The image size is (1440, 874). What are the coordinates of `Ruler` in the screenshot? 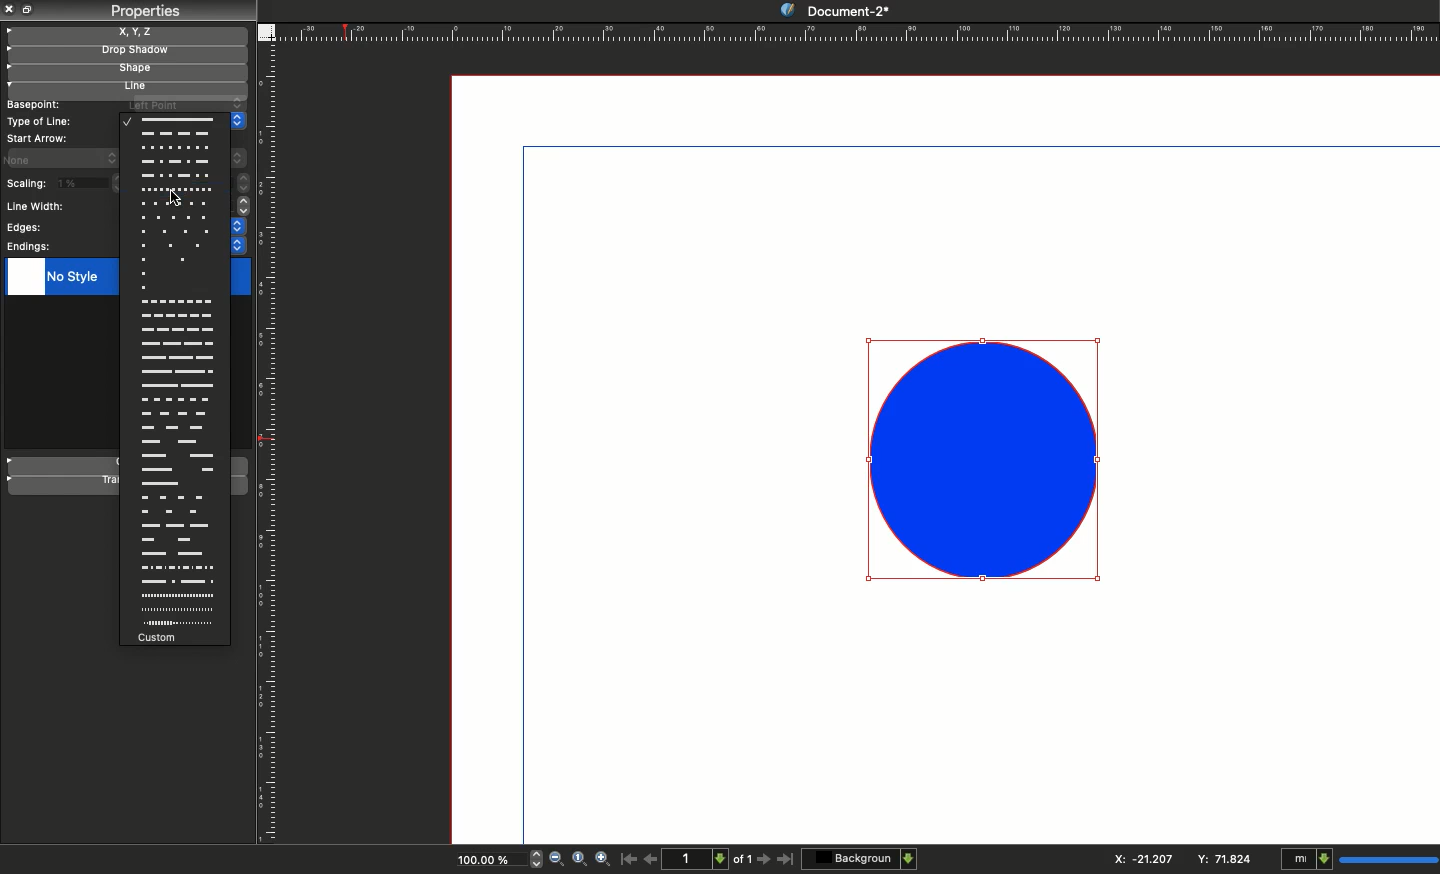 It's located at (270, 445).